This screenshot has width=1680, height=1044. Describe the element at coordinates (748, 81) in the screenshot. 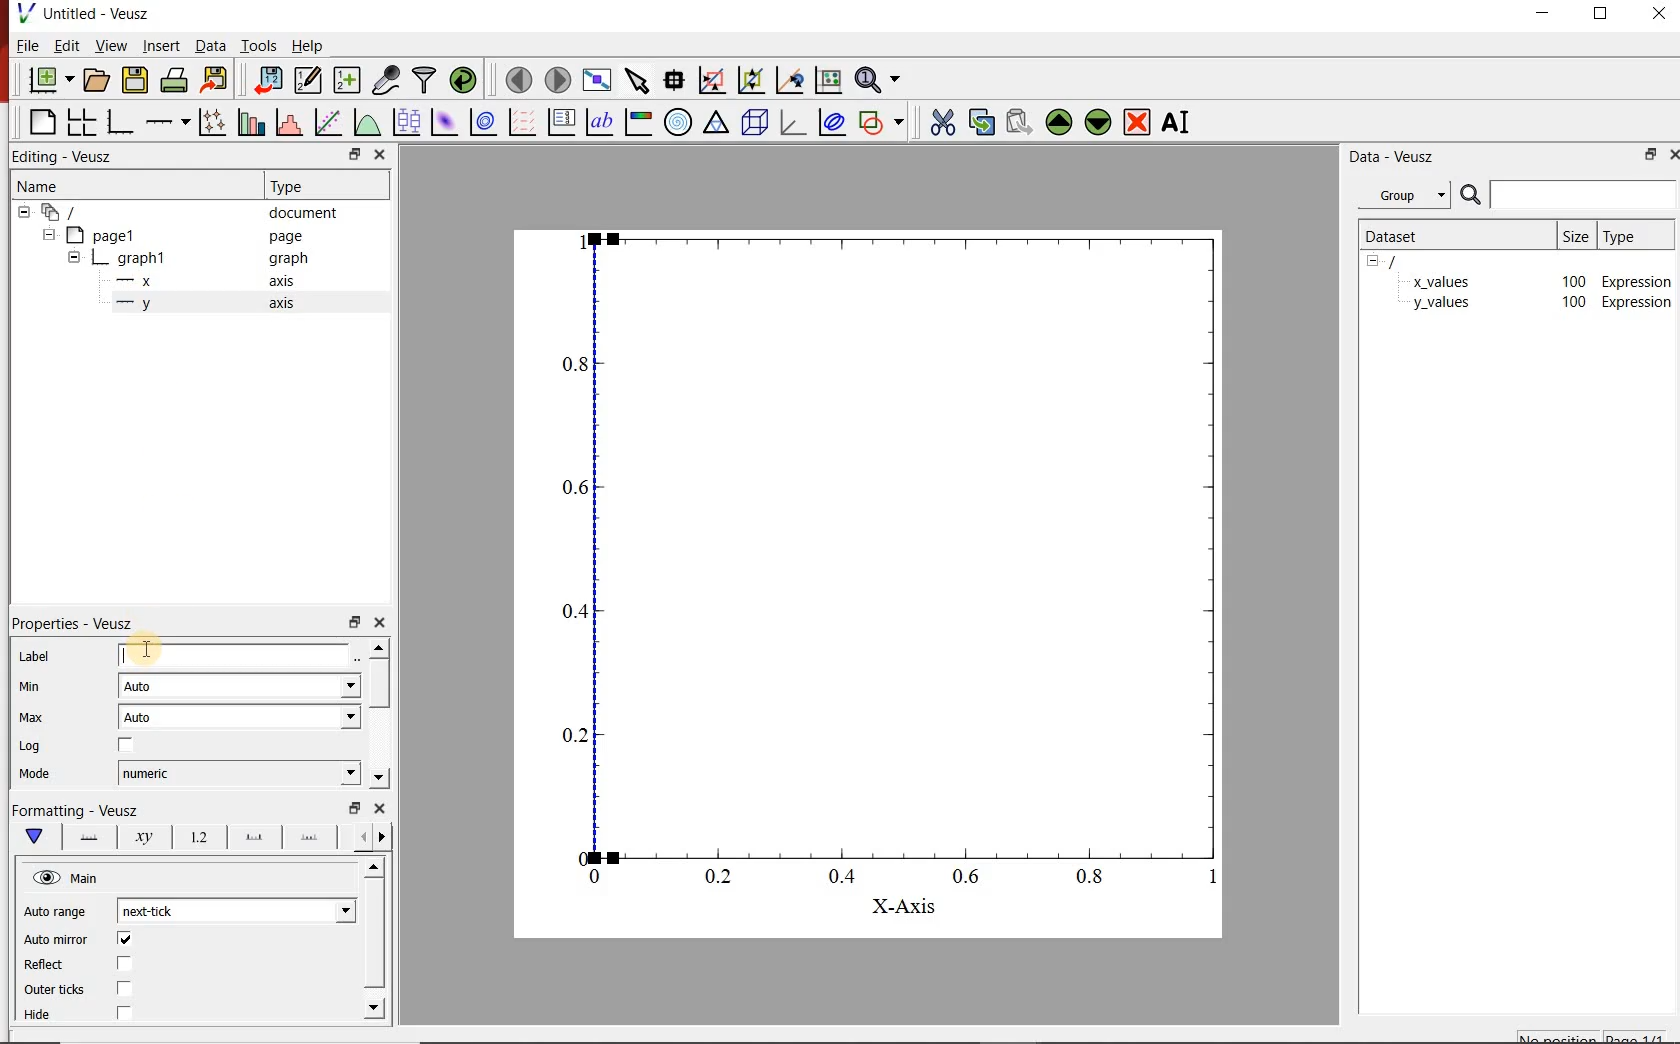

I see `click to zoom out on graph axes` at that location.